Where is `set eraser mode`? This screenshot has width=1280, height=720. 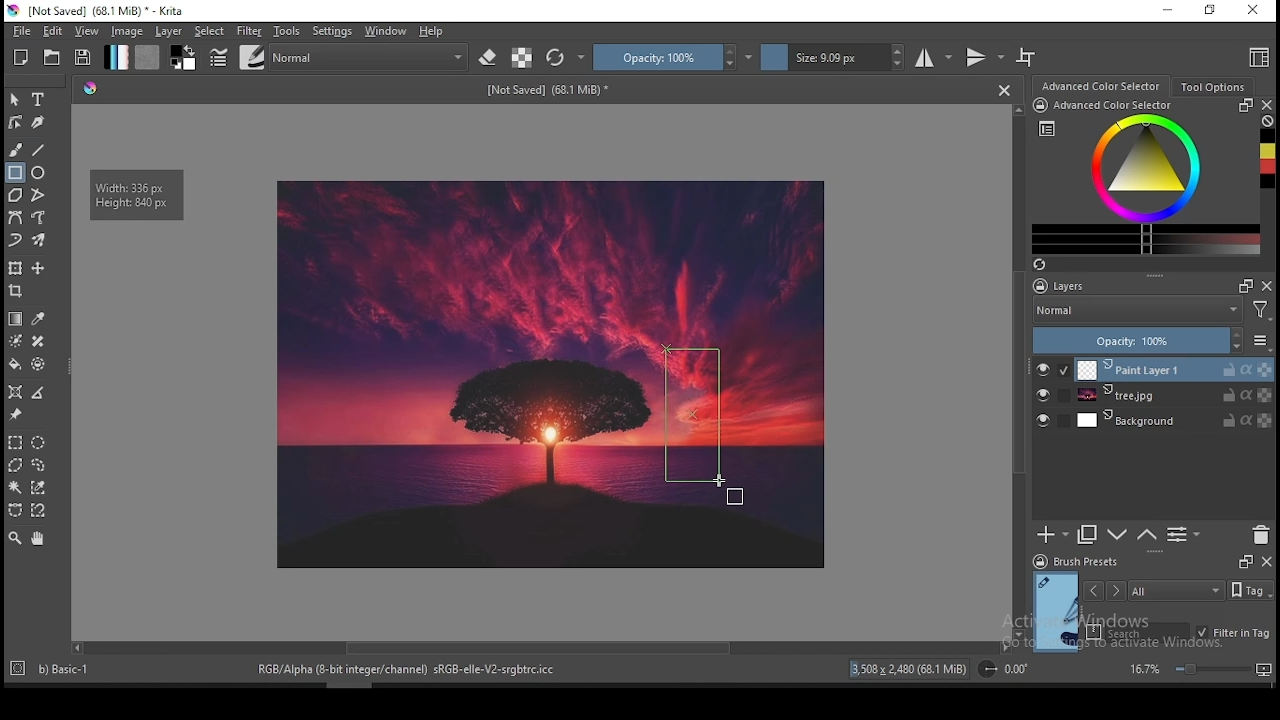 set eraser mode is located at coordinates (490, 56).